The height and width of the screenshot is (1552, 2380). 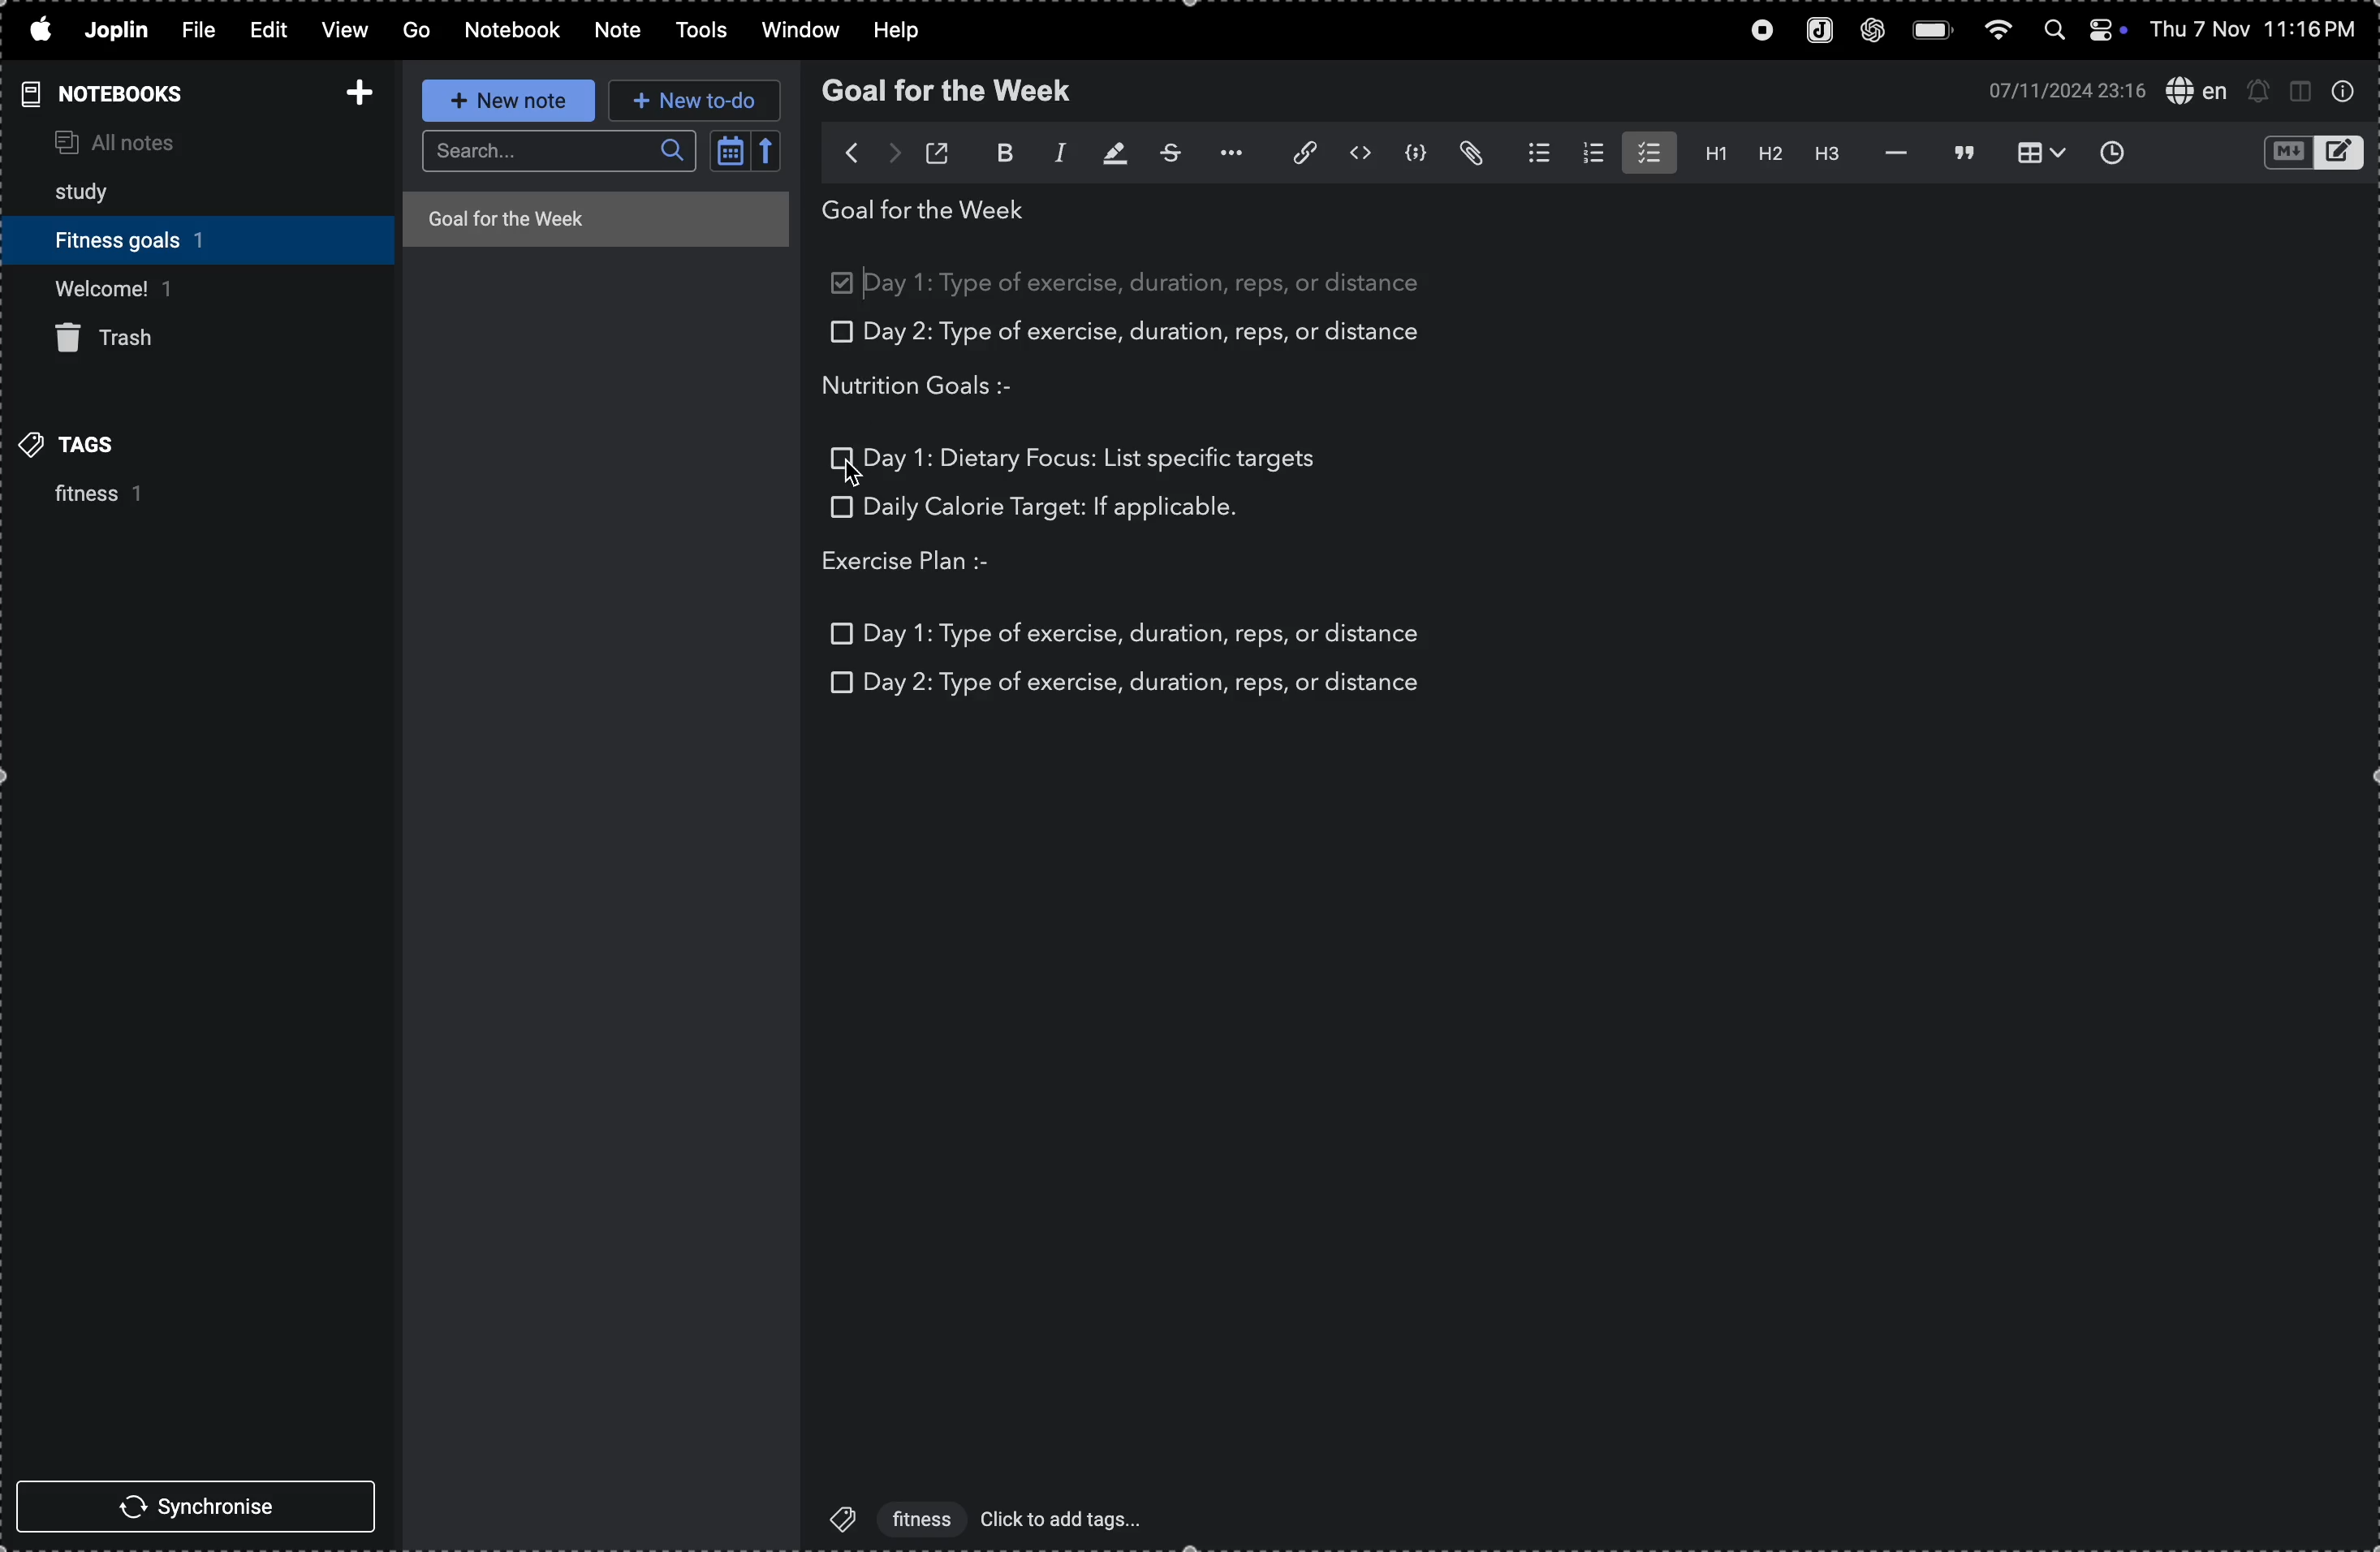 What do you see at coordinates (593, 217) in the screenshot?
I see `goal for the week` at bounding box center [593, 217].